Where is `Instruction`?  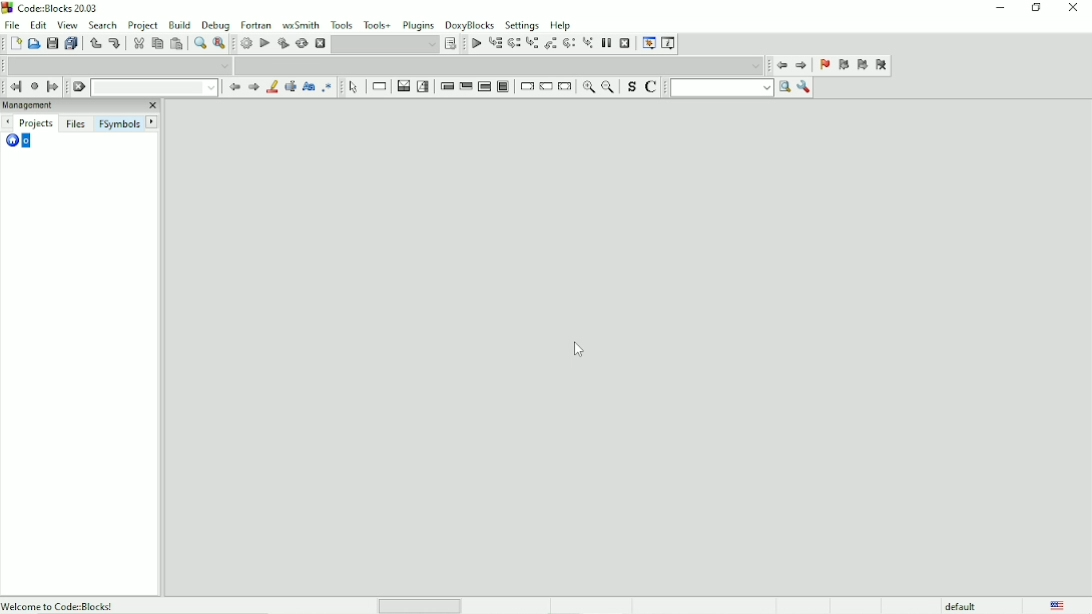
Instruction is located at coordinates (377, 87).